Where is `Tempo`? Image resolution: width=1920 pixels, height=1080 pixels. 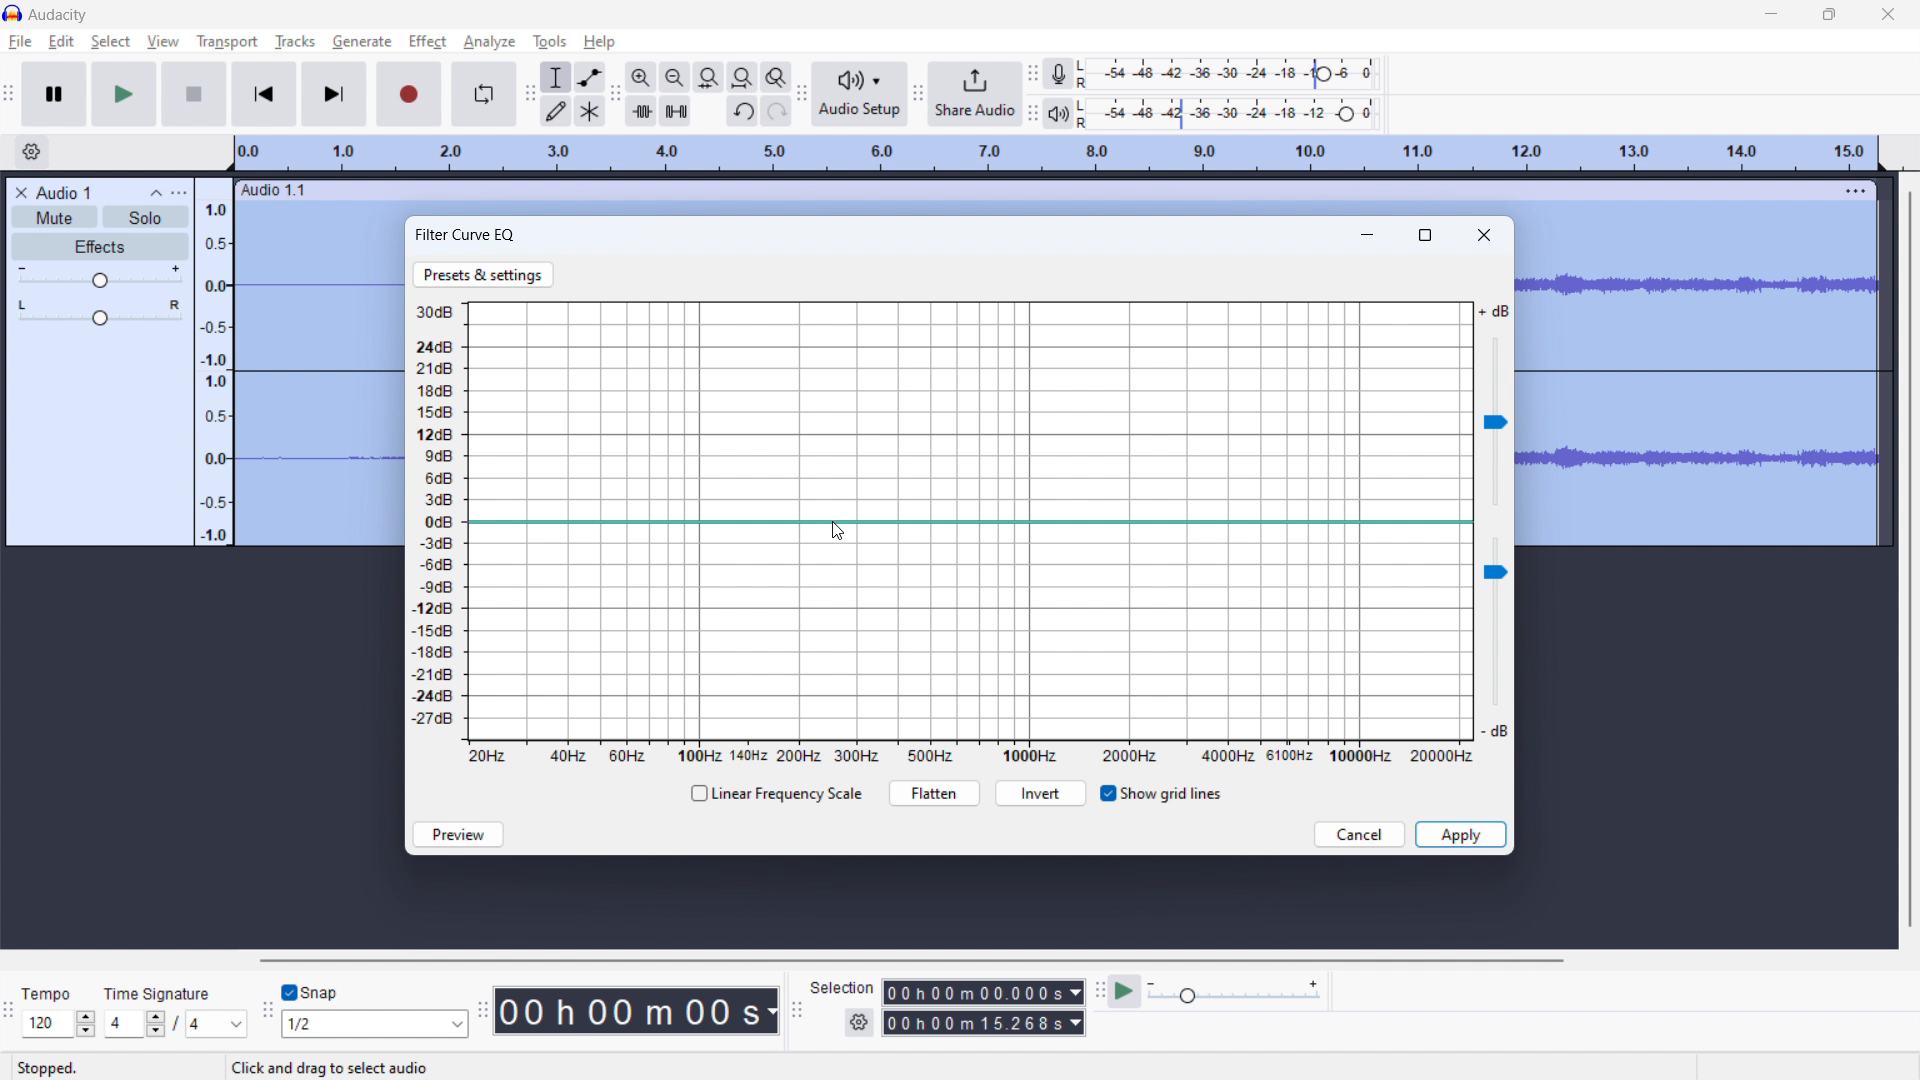 Tempo is located at coordinates (58, 994).